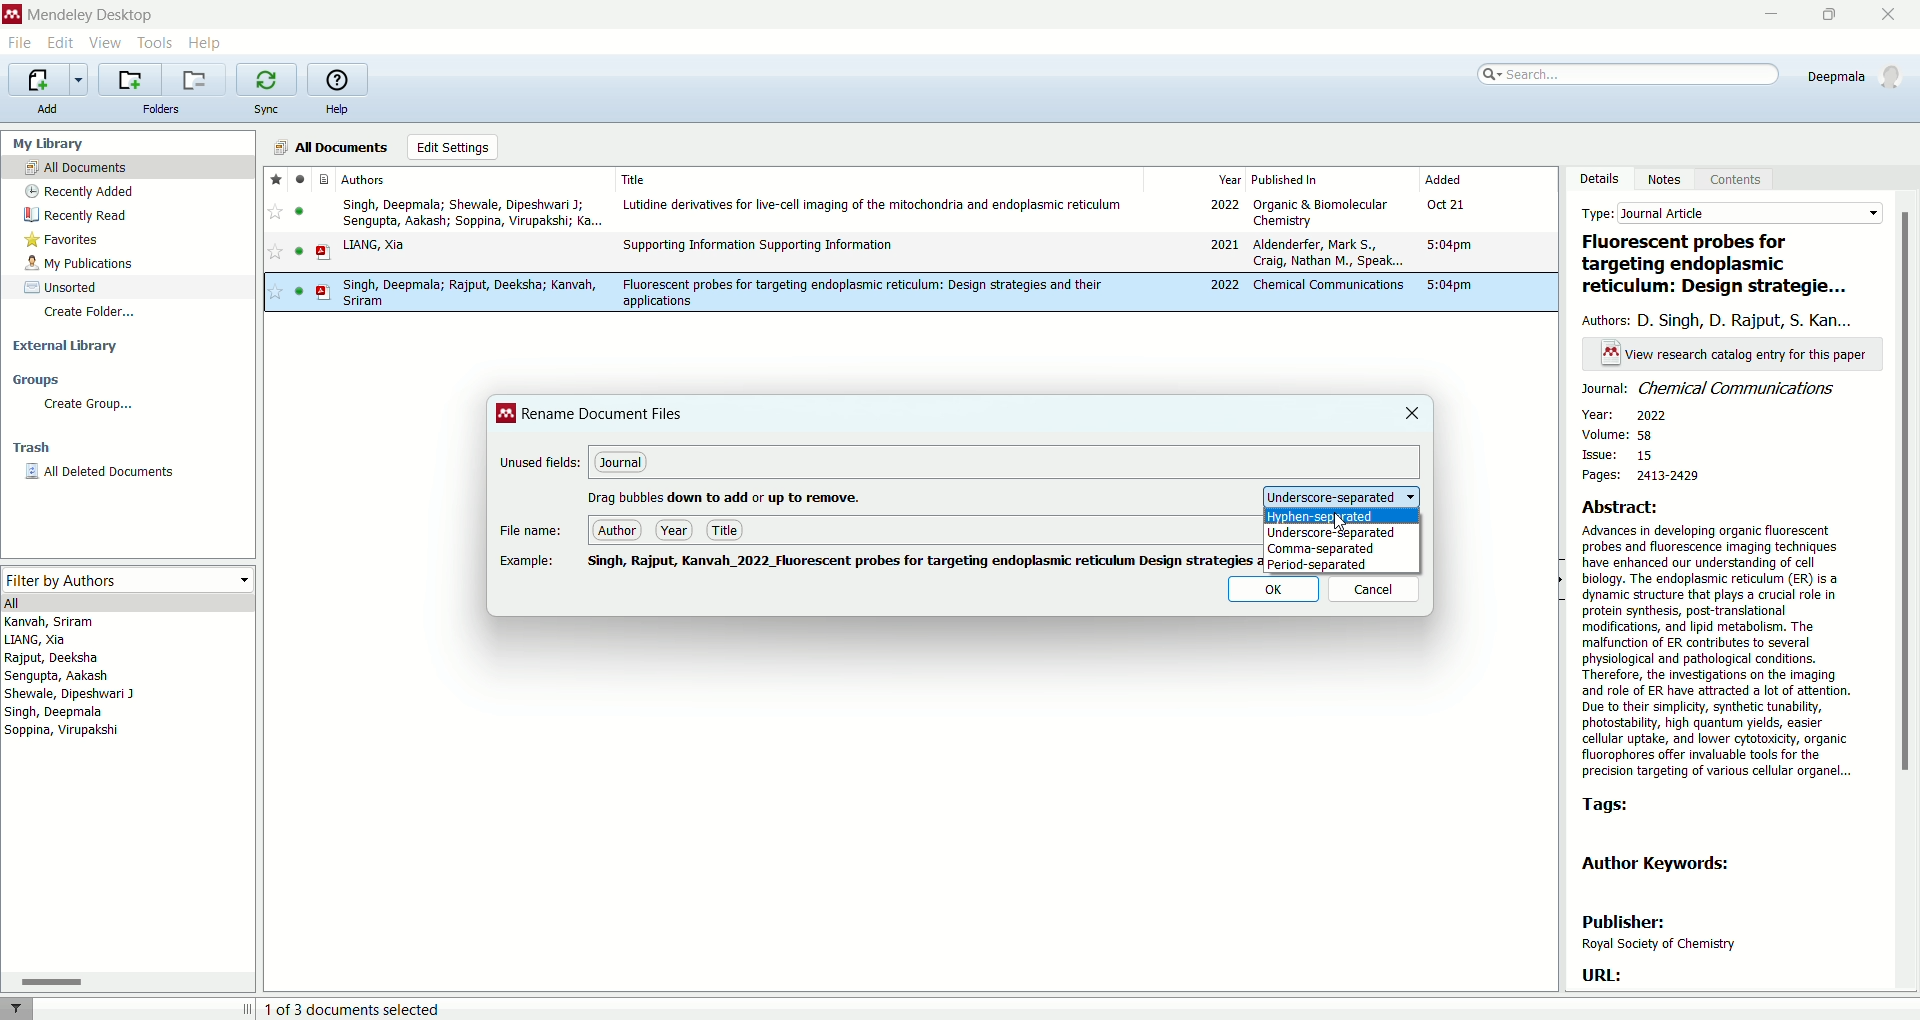  I want to click on author keywords, so click(1657, 865).